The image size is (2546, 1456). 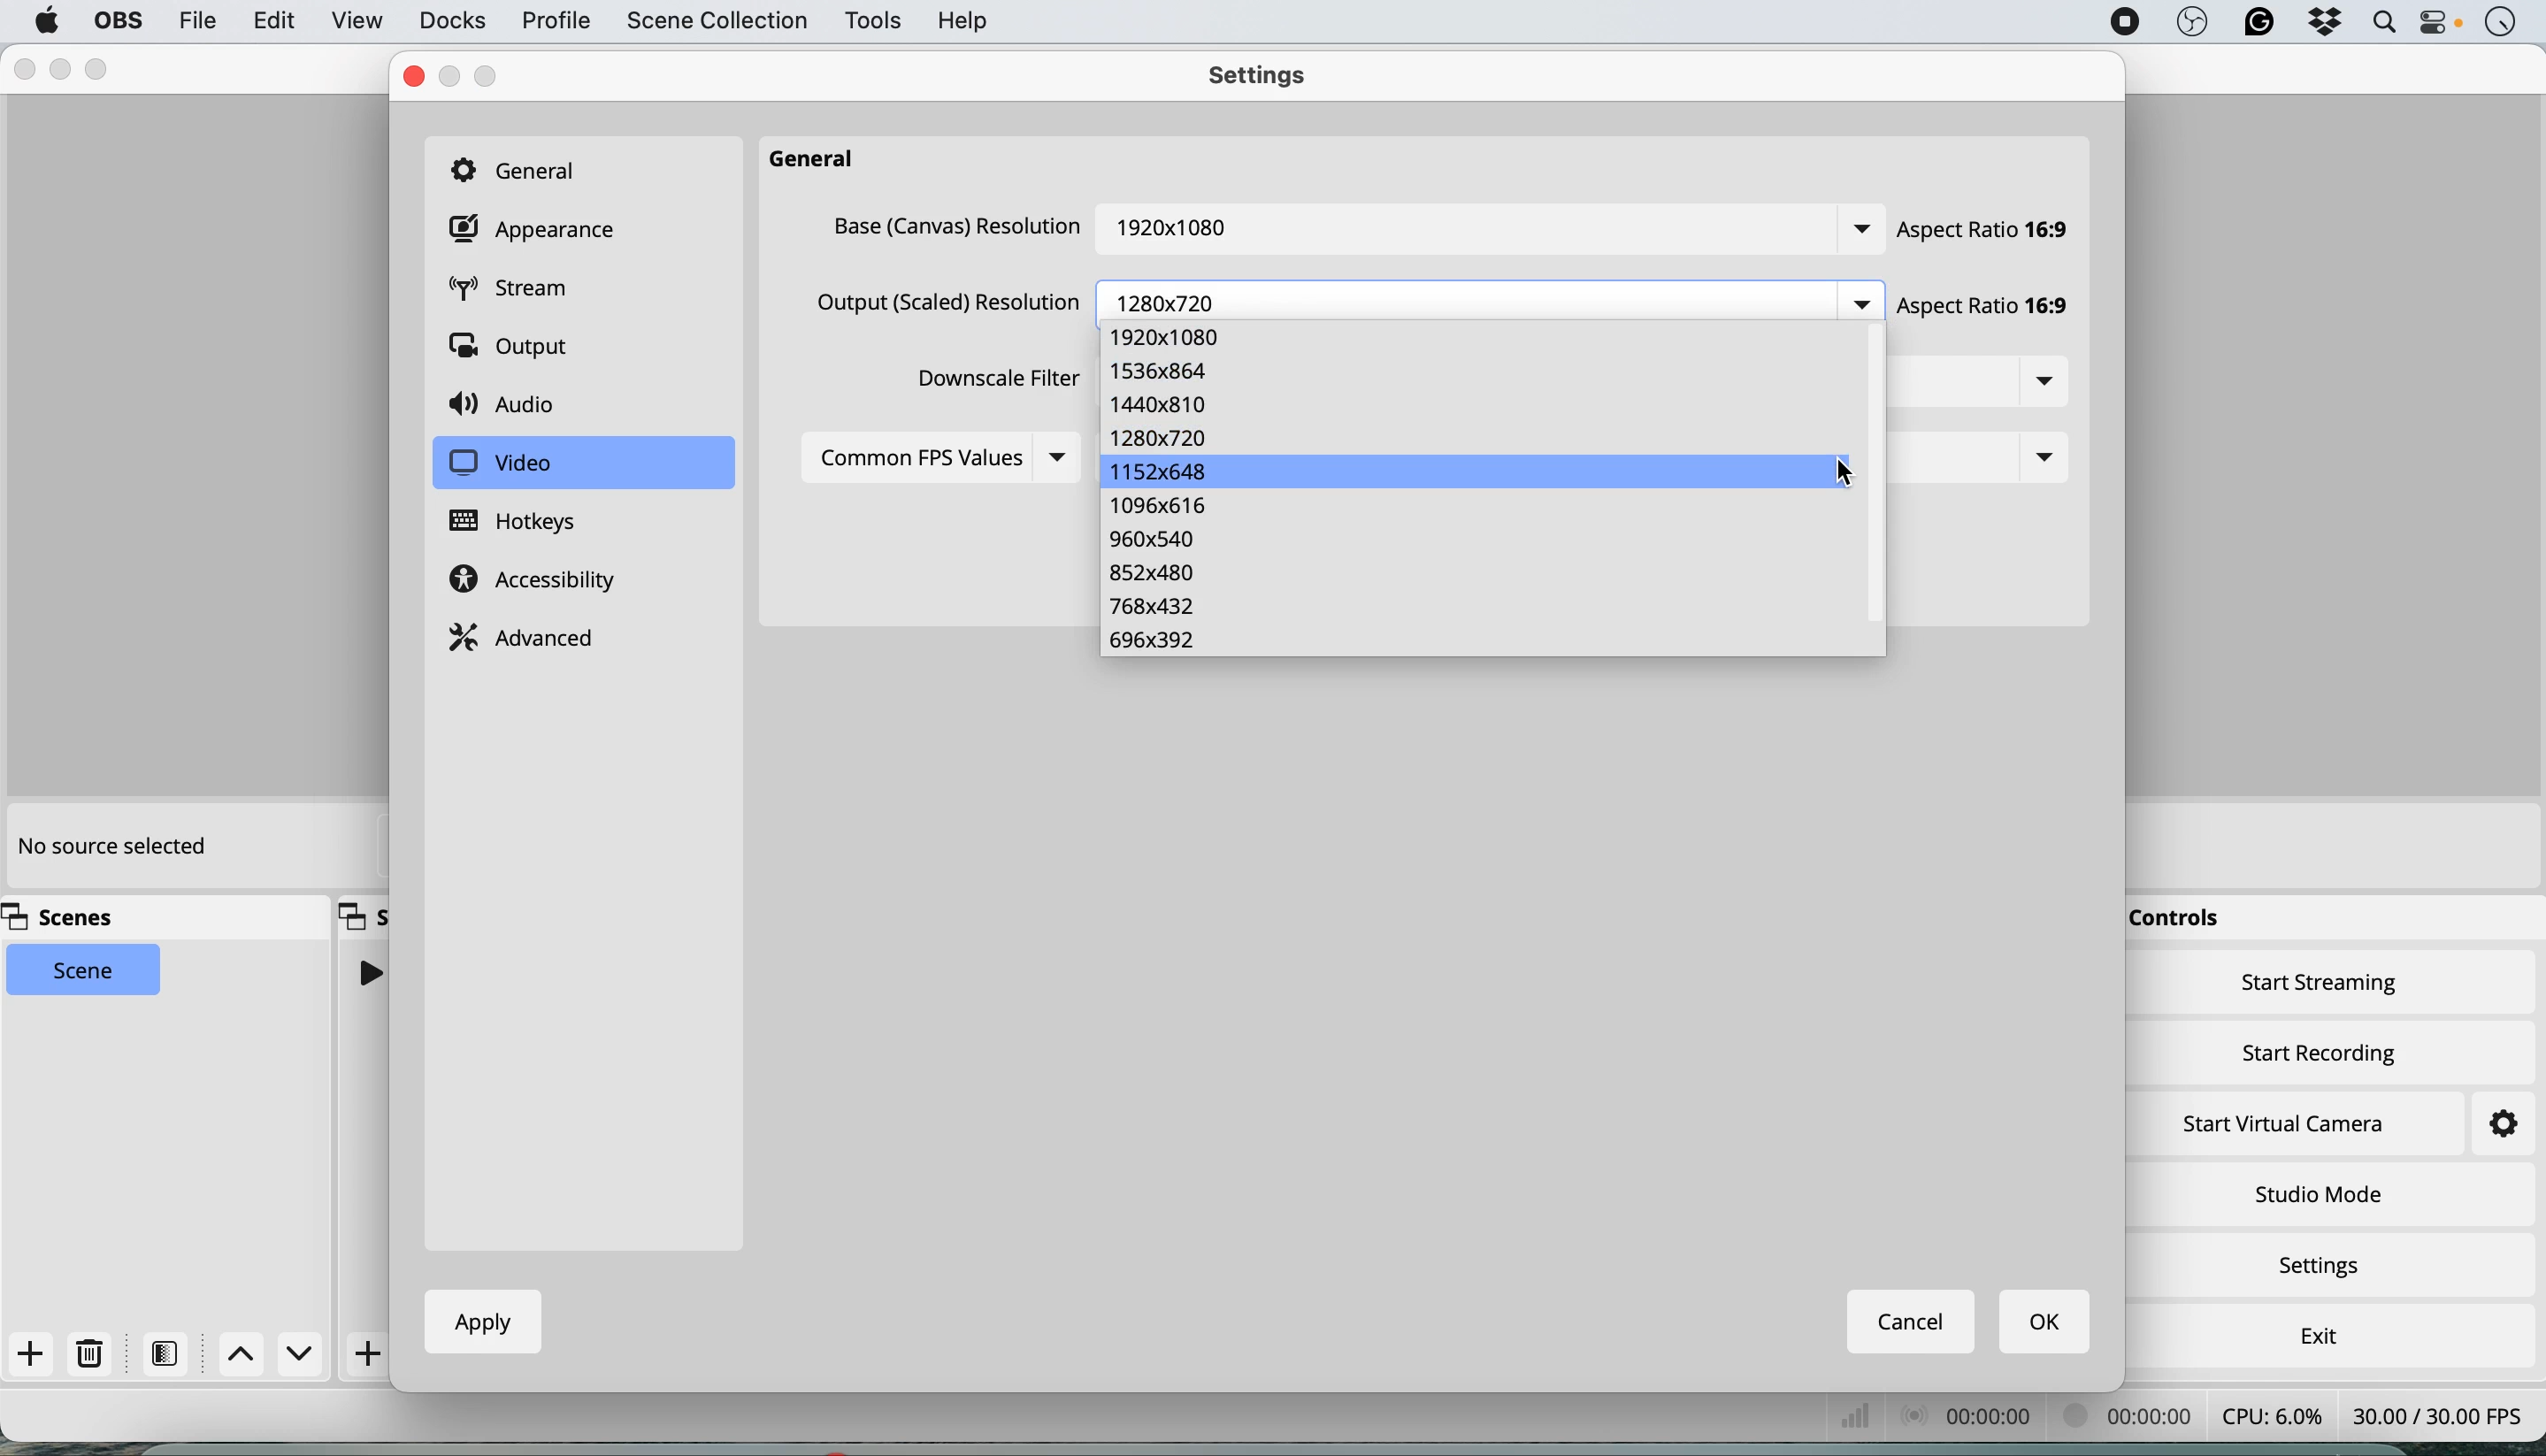 I want to click on appearance, so click(x=538, y=230).